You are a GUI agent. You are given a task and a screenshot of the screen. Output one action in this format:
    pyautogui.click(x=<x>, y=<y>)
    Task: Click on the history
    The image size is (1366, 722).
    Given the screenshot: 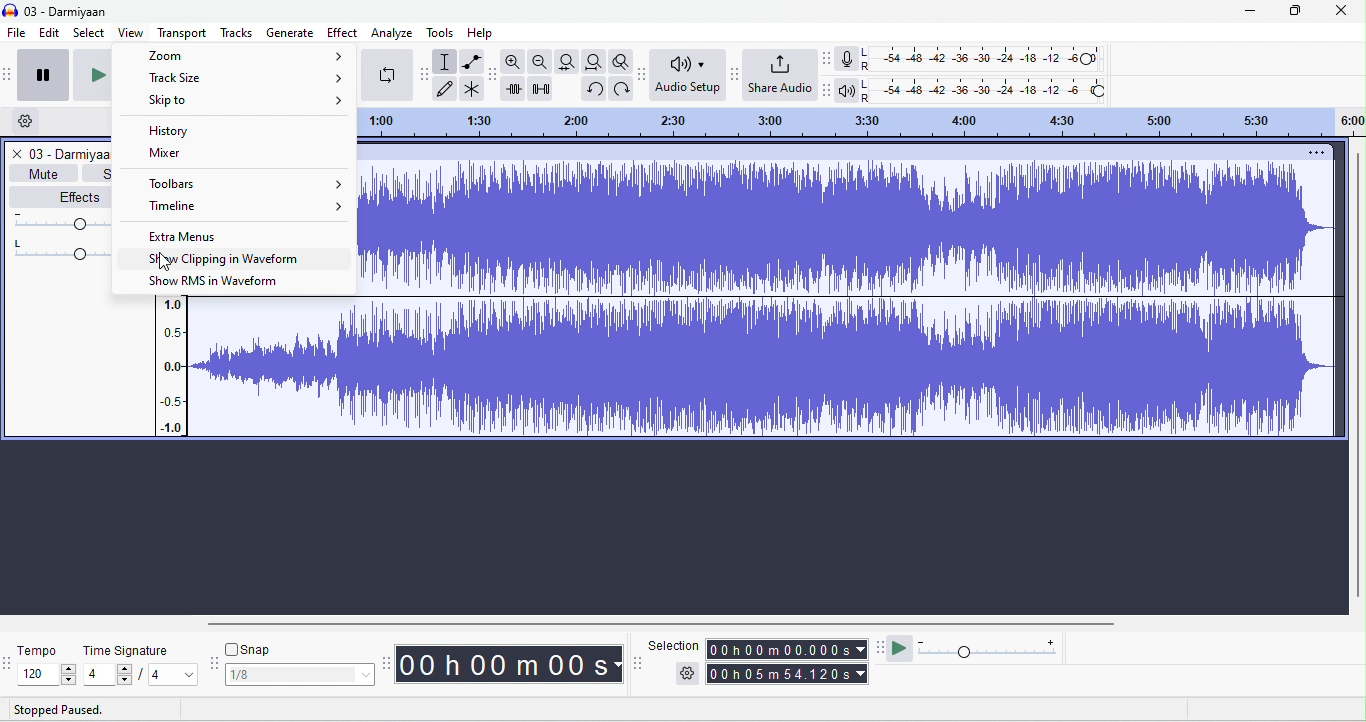 What is the action you would take?
    pyautogui.click(x=194, y=130)
    